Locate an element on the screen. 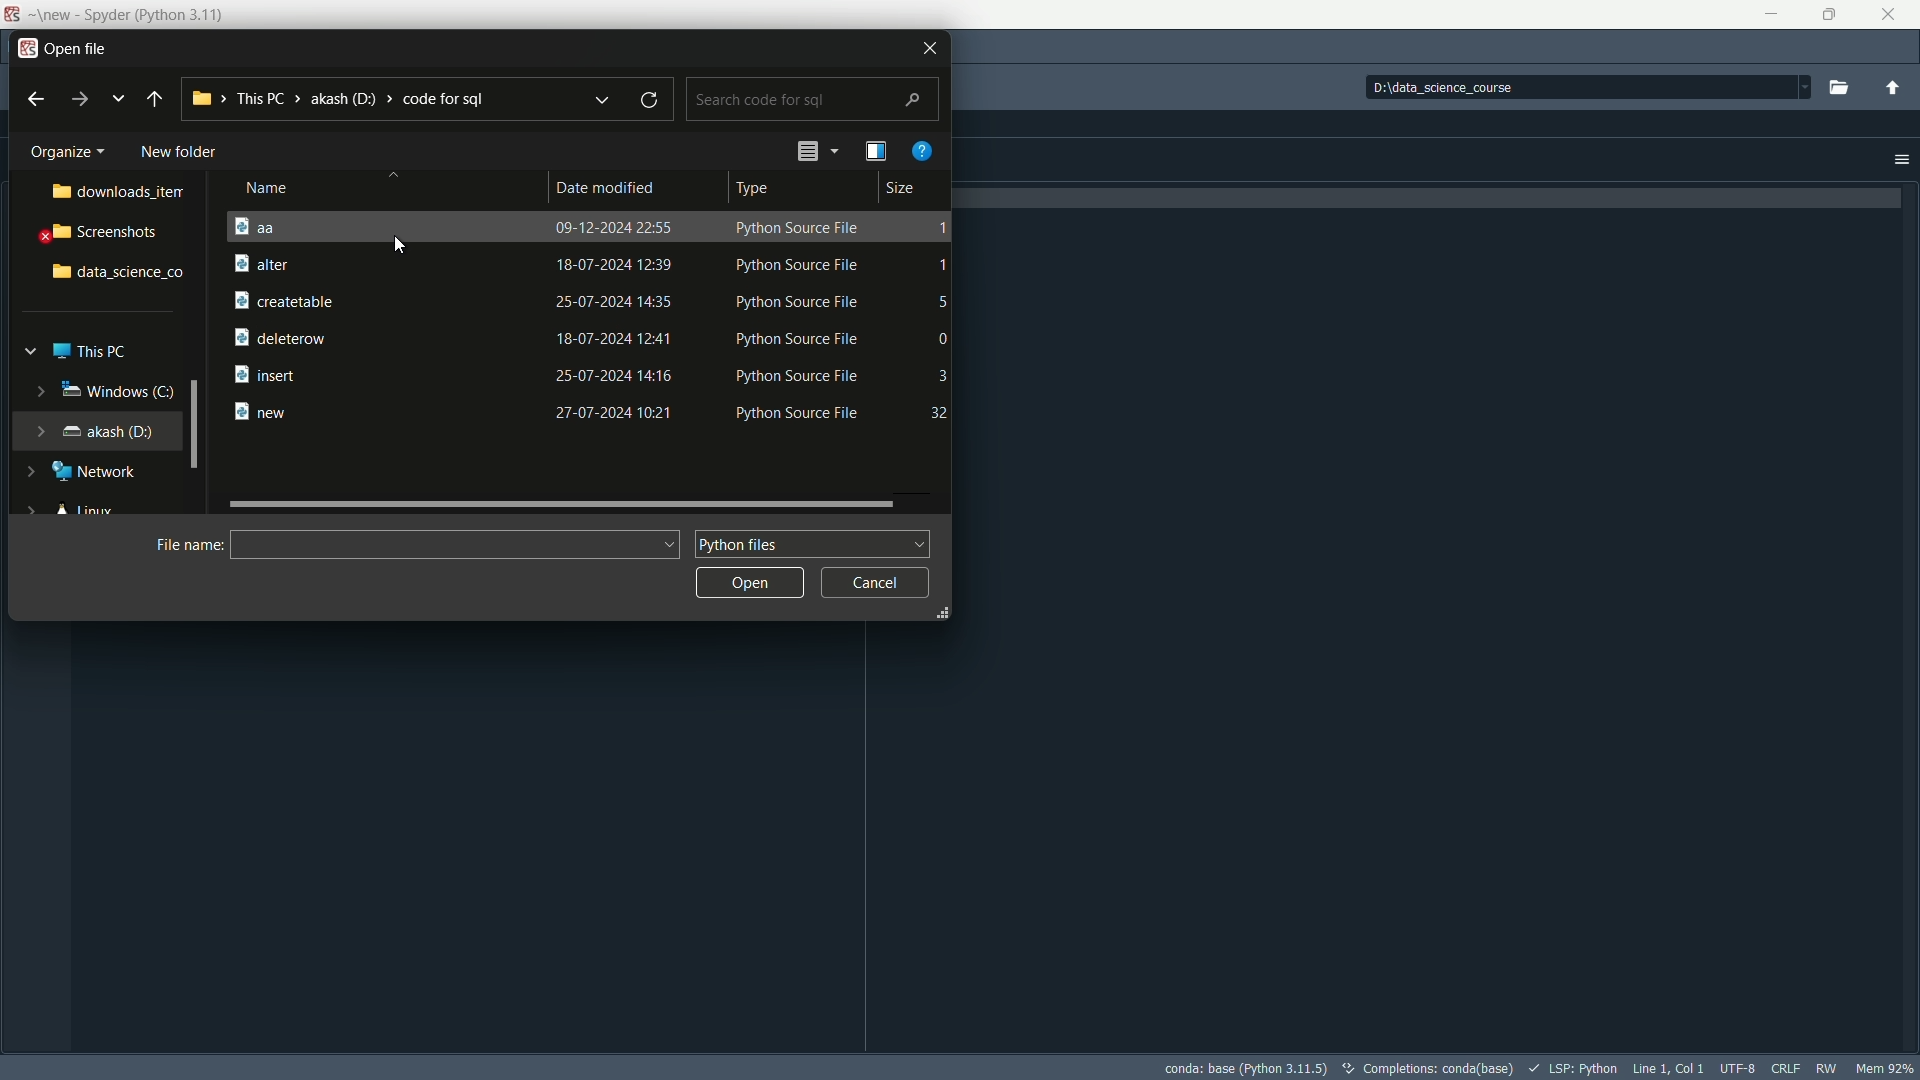 The width and height of the screenshot is (1920, 1080). Up to Desktop is located at coordinates (156, 96).